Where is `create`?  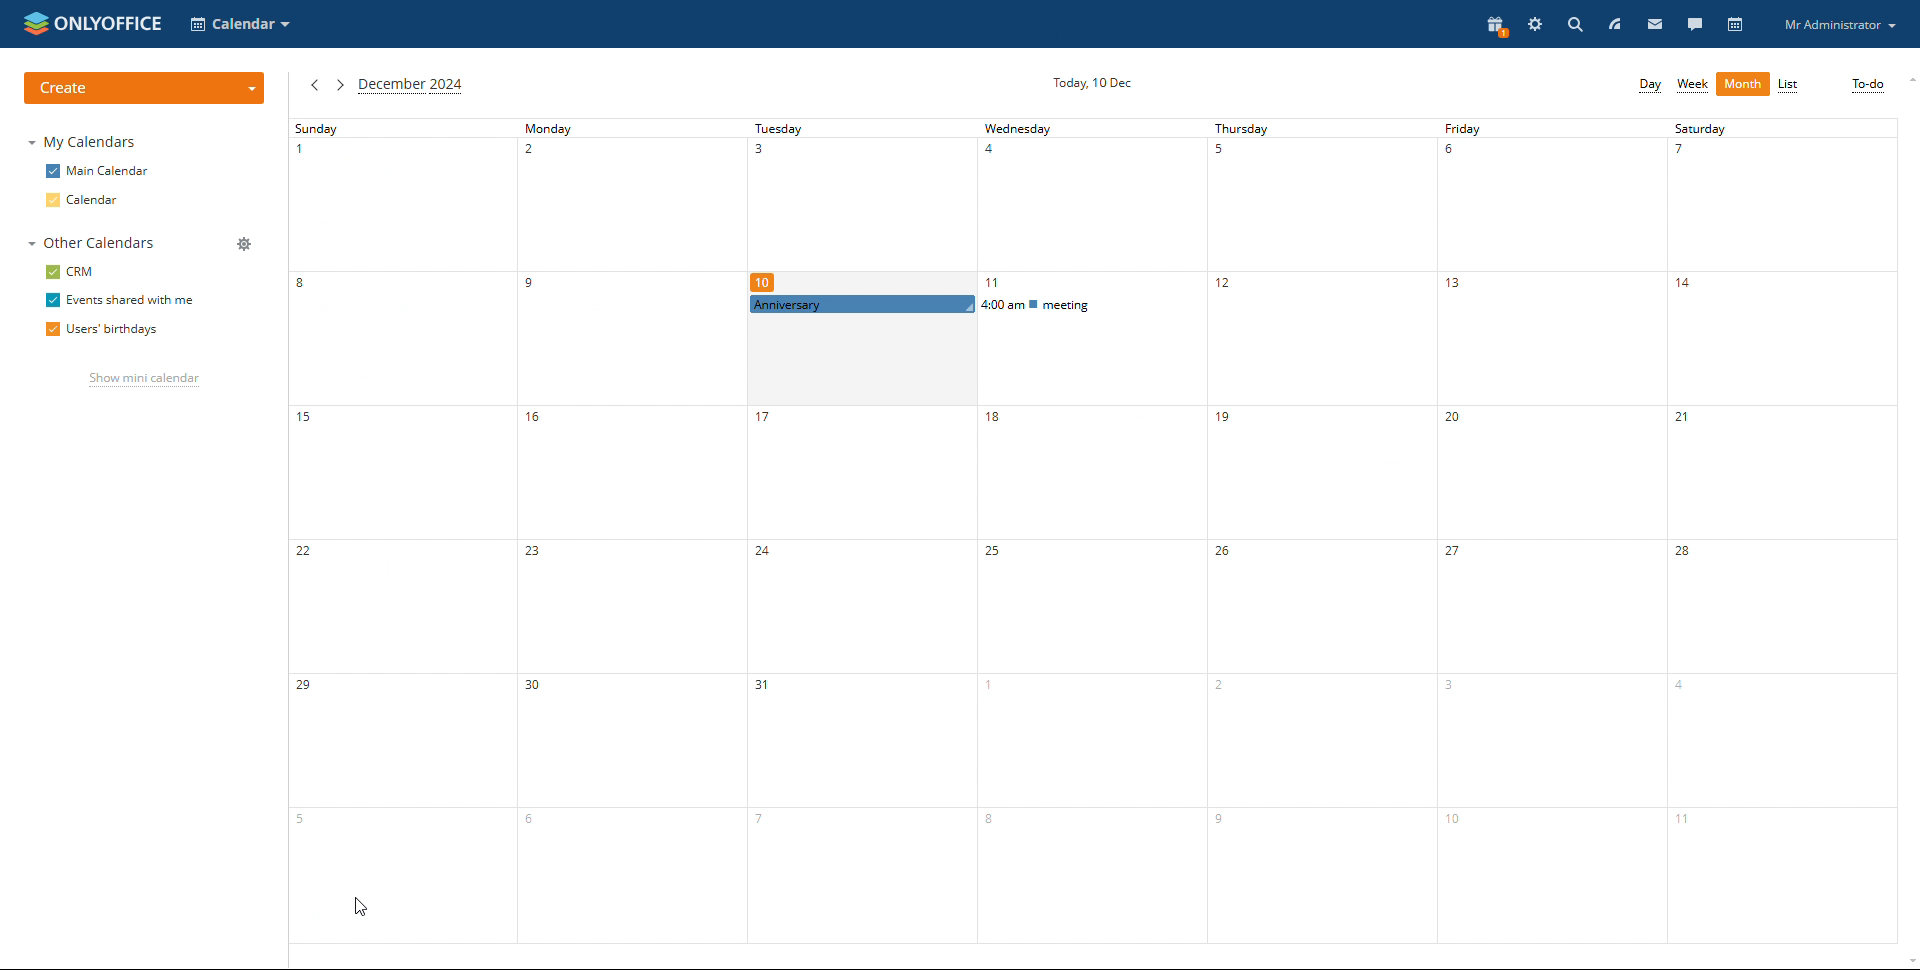 create is located at coordinates (144, 89).